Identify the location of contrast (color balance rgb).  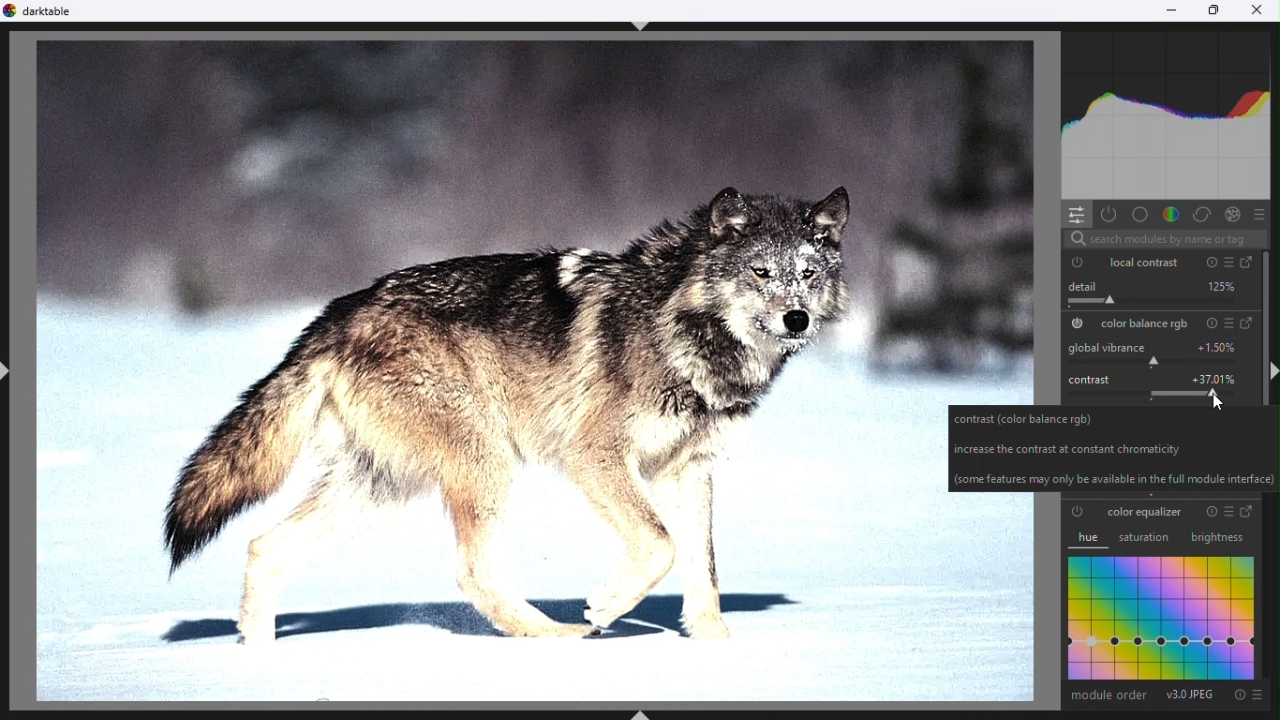
(1025, 419).